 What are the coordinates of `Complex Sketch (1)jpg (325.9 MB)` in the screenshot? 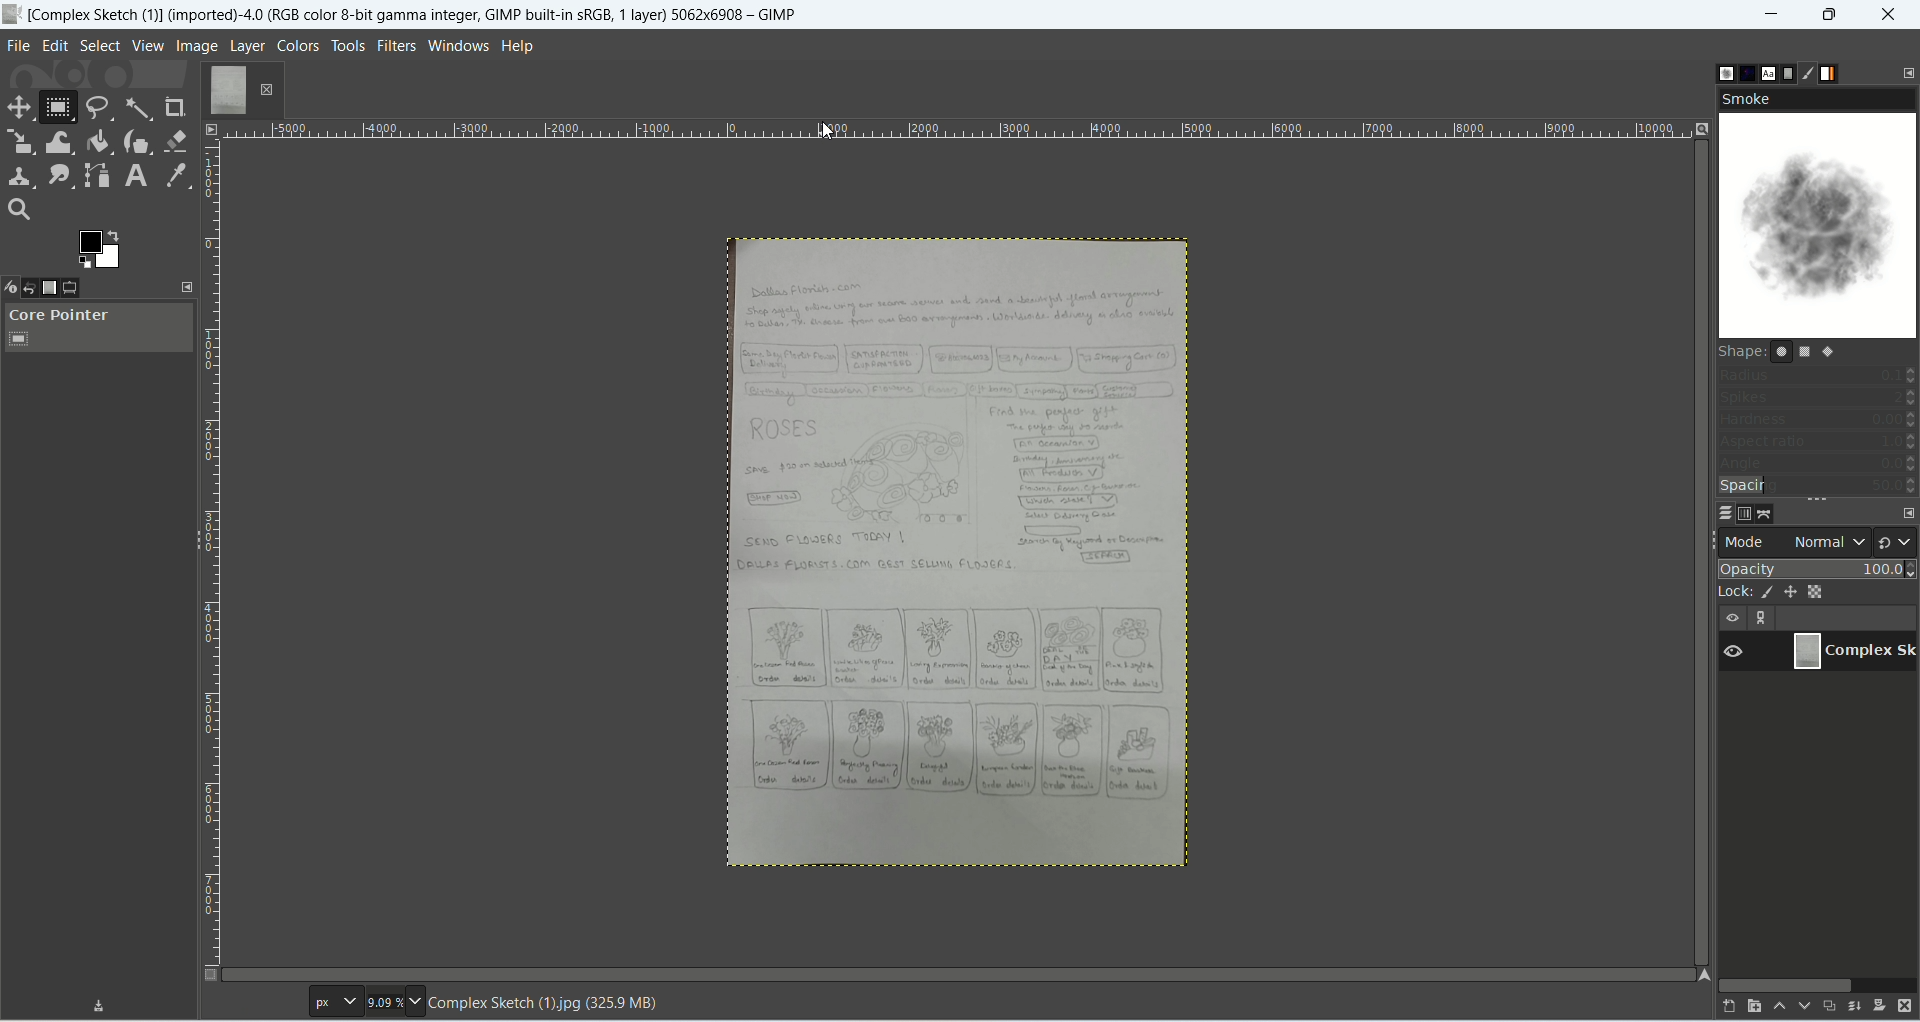 It's located at (550, 1004).